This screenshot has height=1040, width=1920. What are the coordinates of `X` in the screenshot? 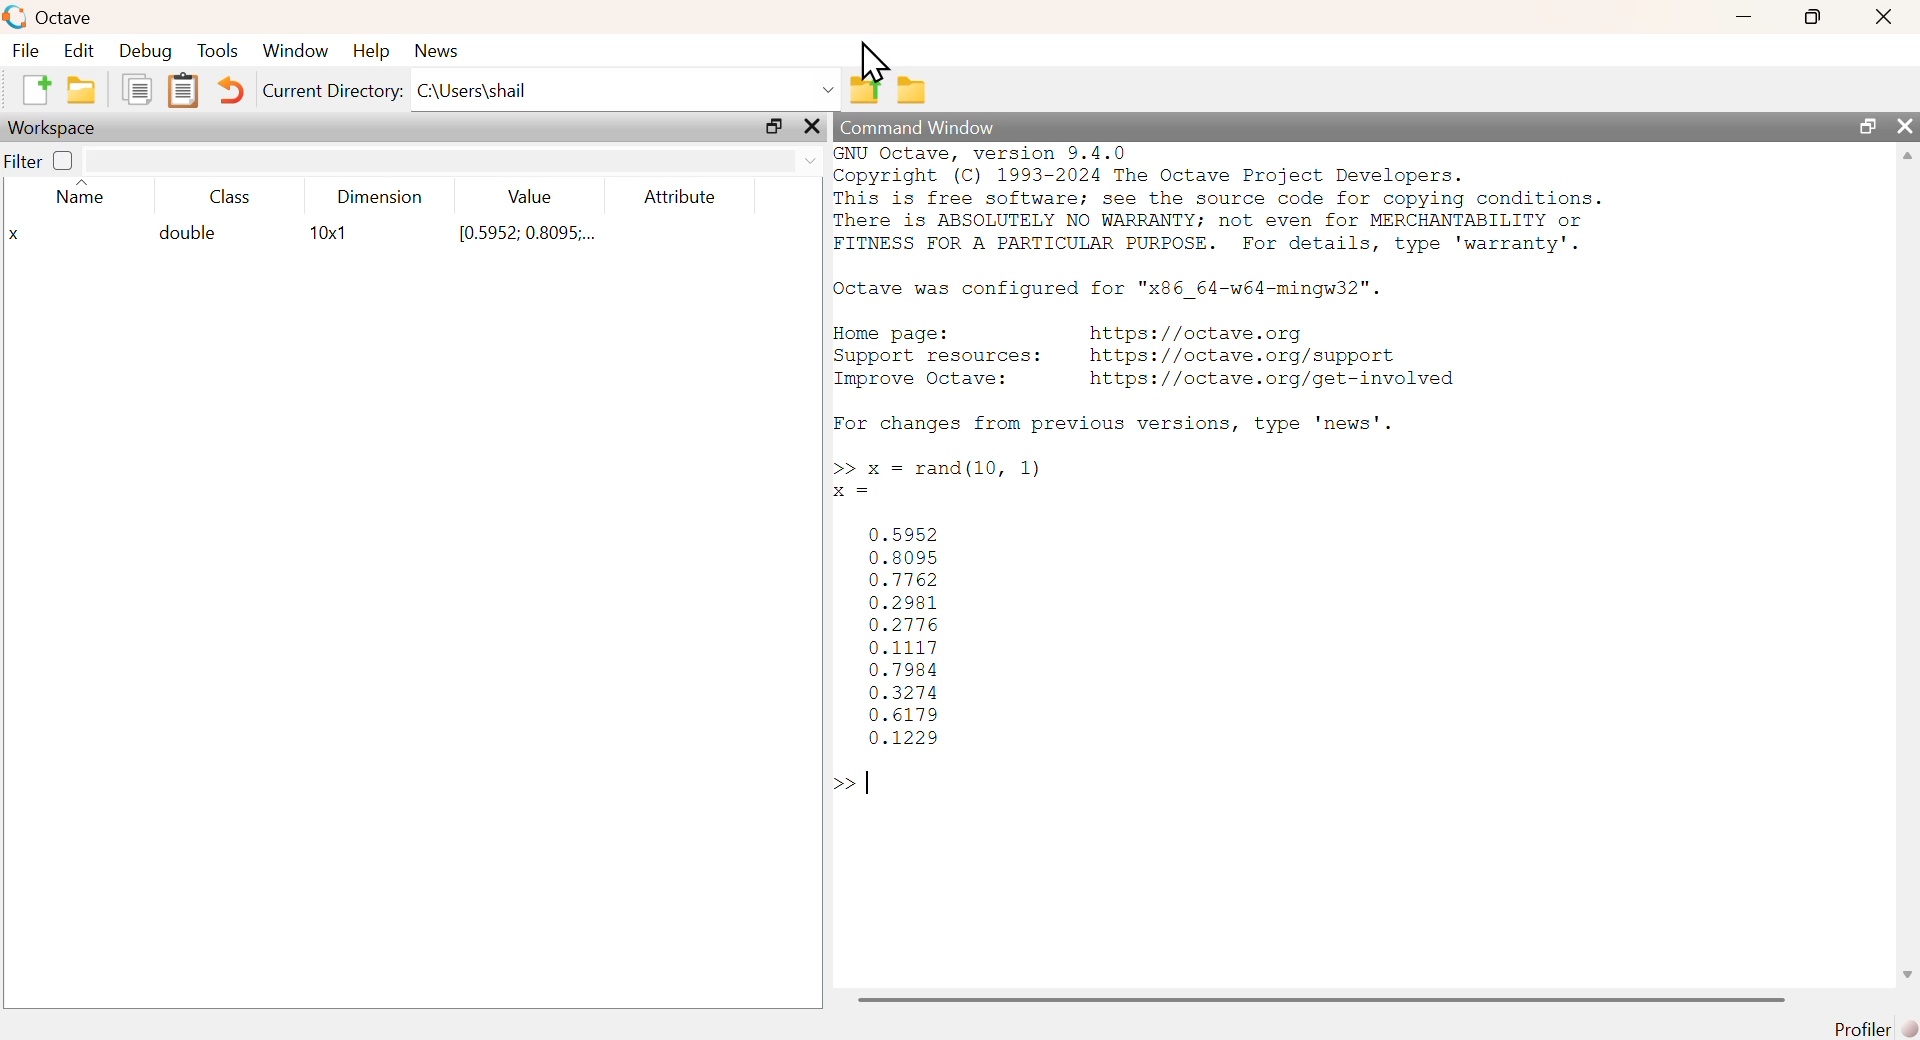 It's located at (15, 233).